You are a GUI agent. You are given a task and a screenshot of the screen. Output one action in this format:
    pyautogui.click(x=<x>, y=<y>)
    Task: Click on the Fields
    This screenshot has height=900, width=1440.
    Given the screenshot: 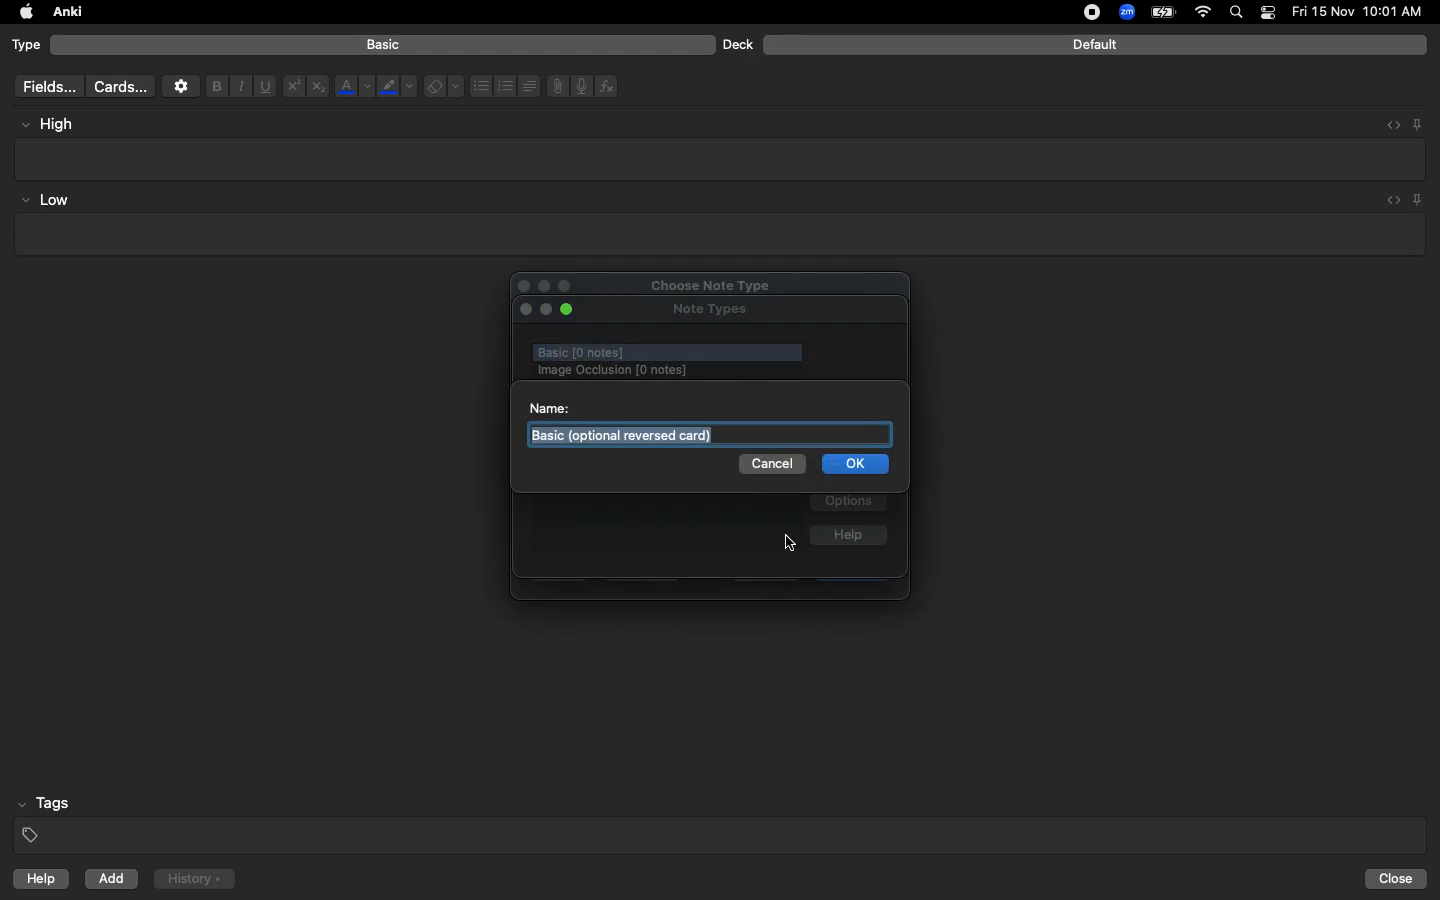 What is the action you would take?
    pyautogui.click(x=45, y=86)
    